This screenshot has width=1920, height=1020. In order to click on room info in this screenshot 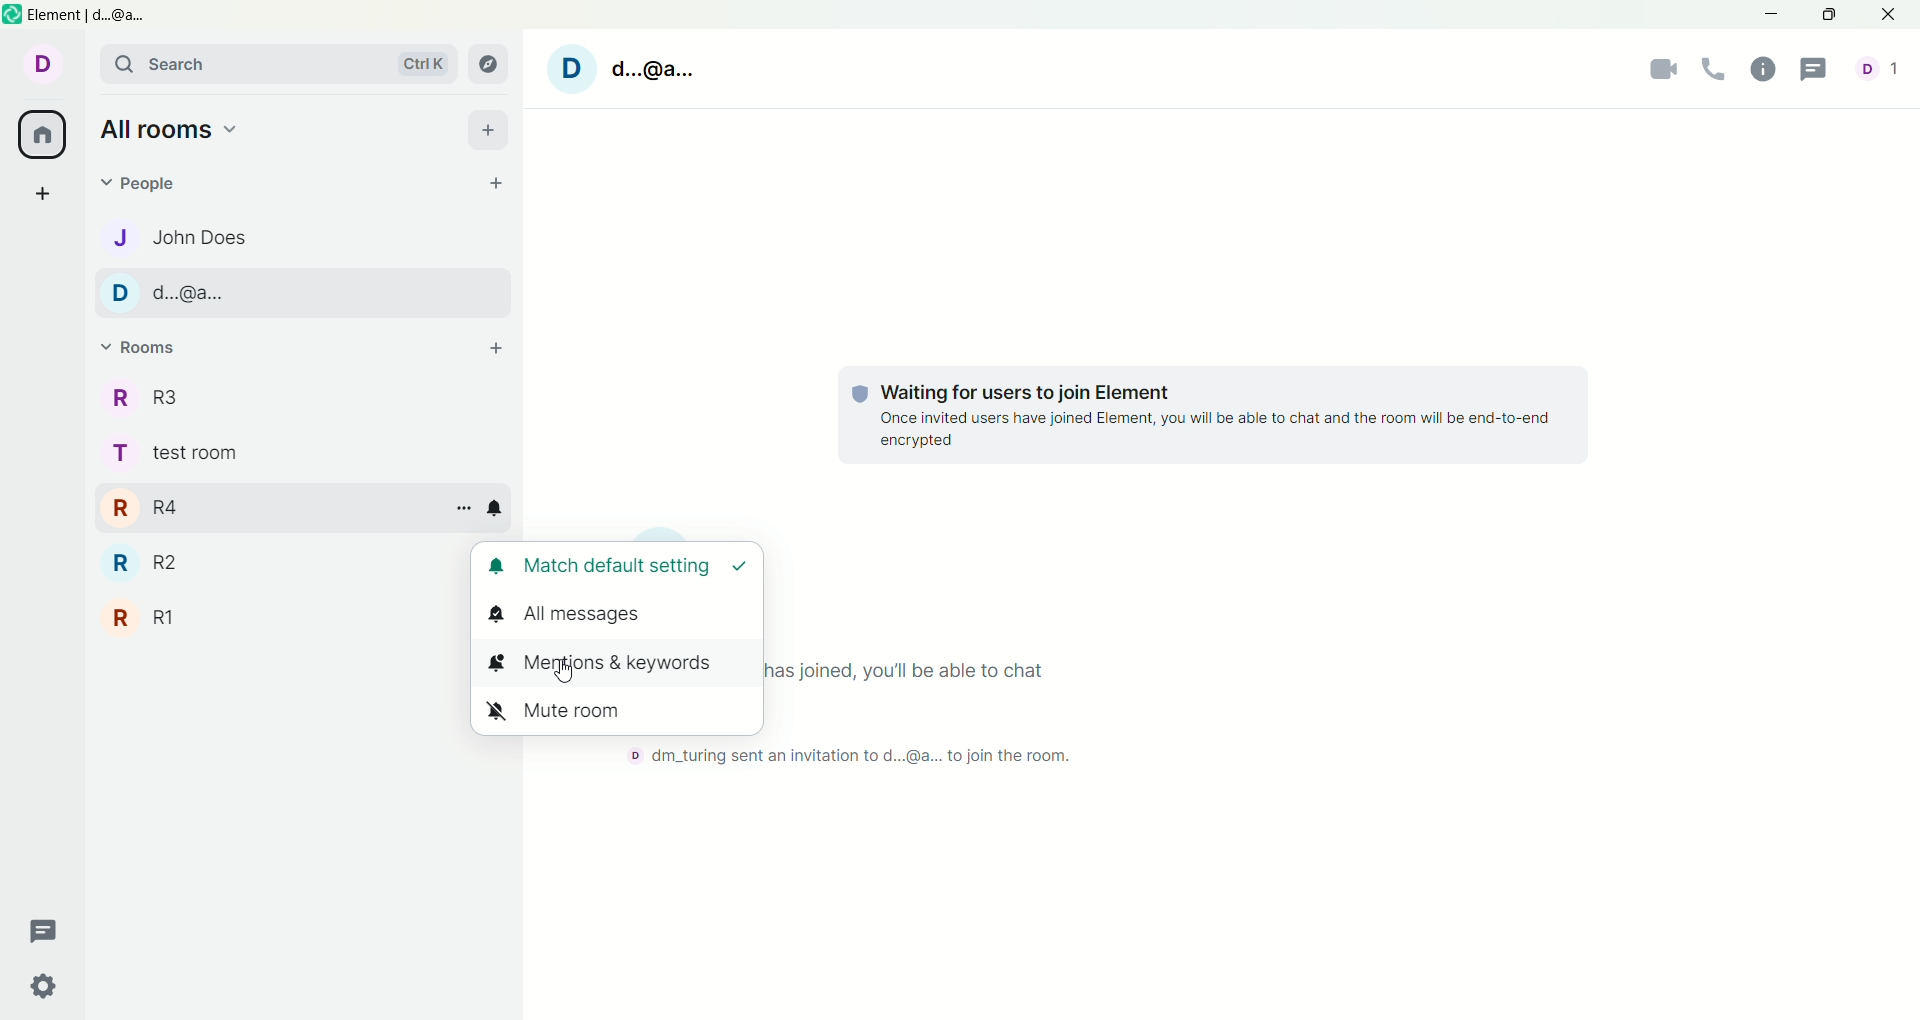, I will do `click(1767, 68)`.